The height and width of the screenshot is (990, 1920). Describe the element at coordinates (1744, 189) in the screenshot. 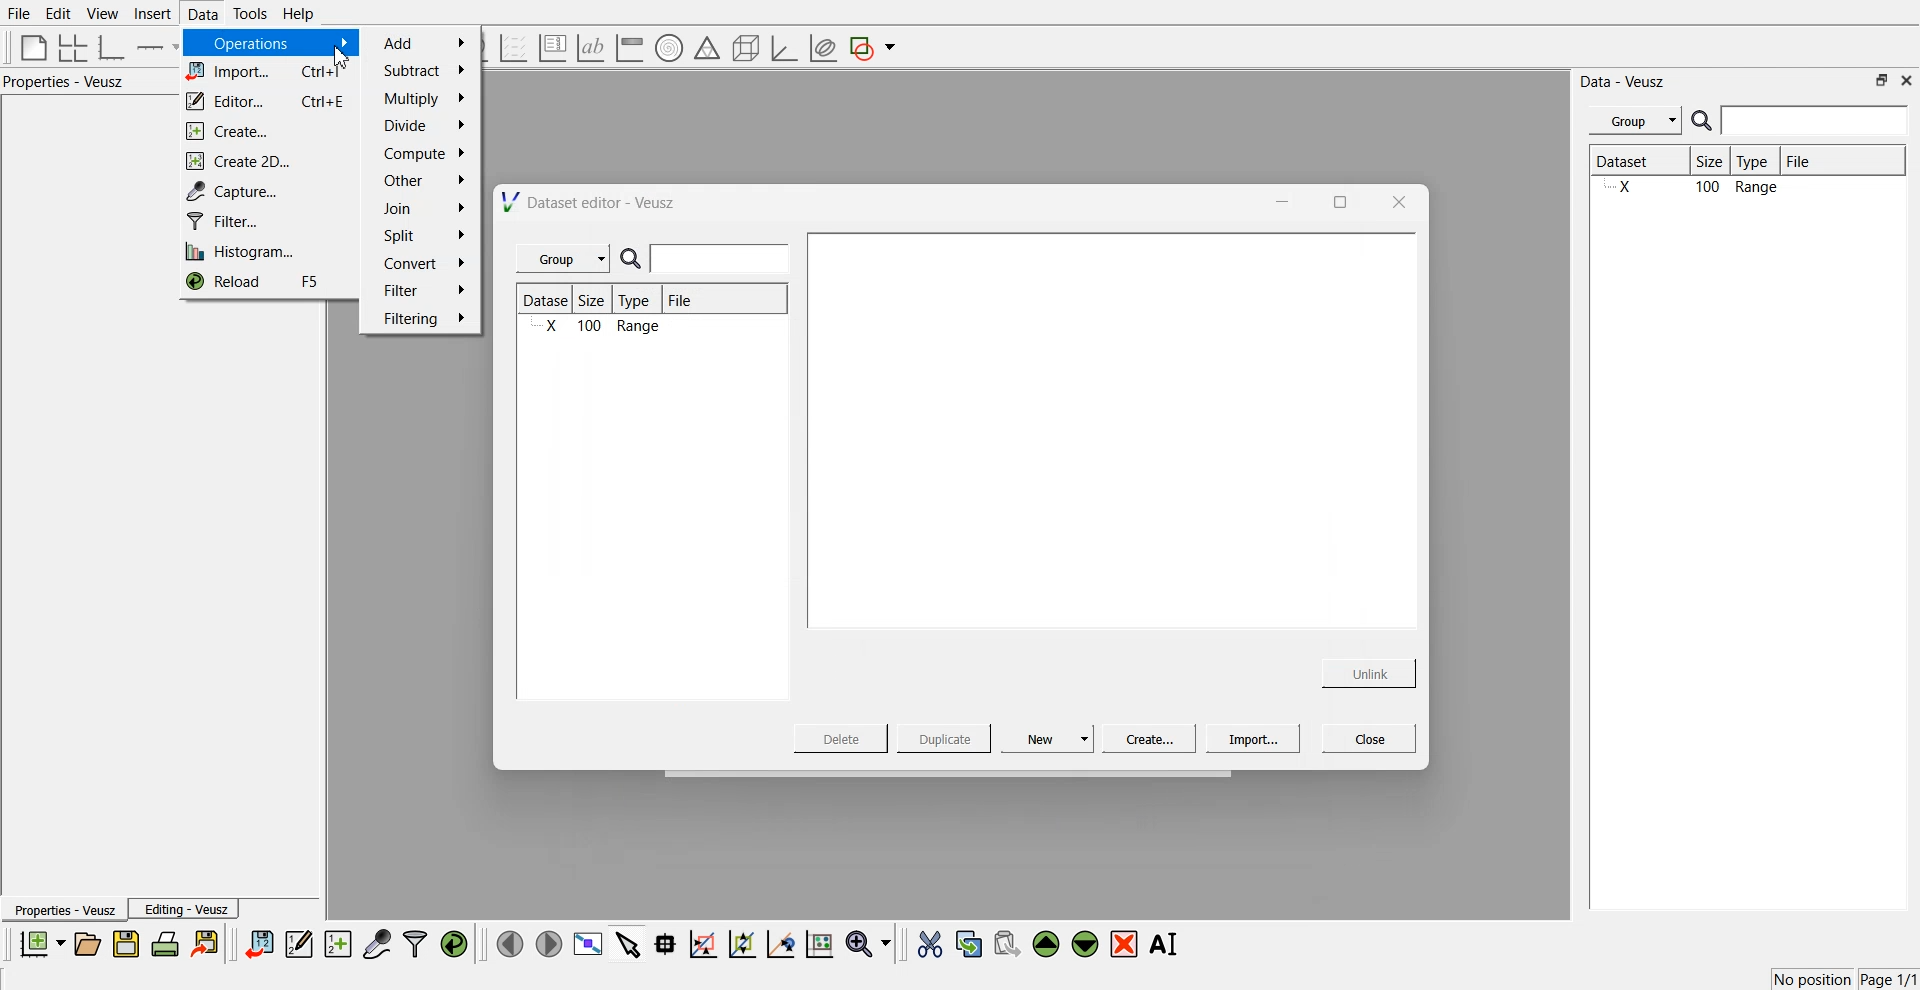

I see `X 100 Range` at that location.